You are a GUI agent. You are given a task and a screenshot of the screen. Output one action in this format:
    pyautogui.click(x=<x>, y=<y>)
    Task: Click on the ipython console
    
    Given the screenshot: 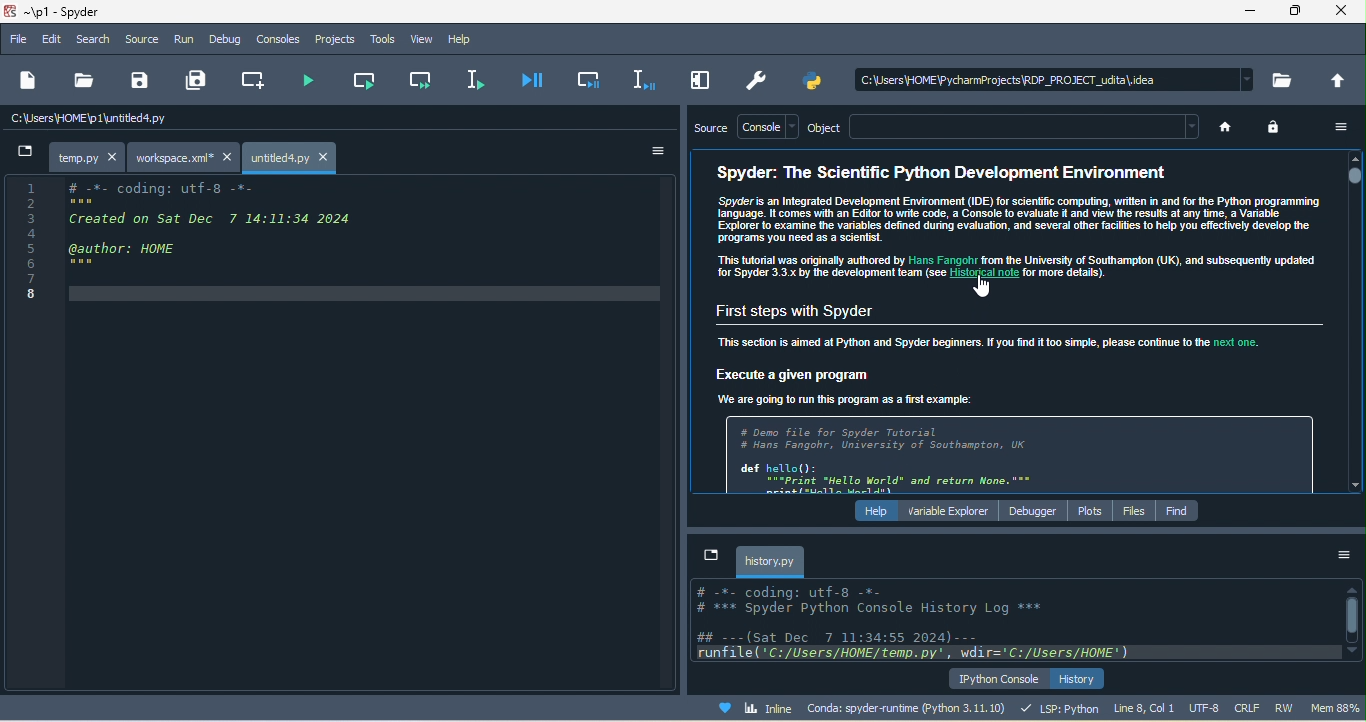 What is the action you would take?
    pyautogui.click(x=991, y=679)
    